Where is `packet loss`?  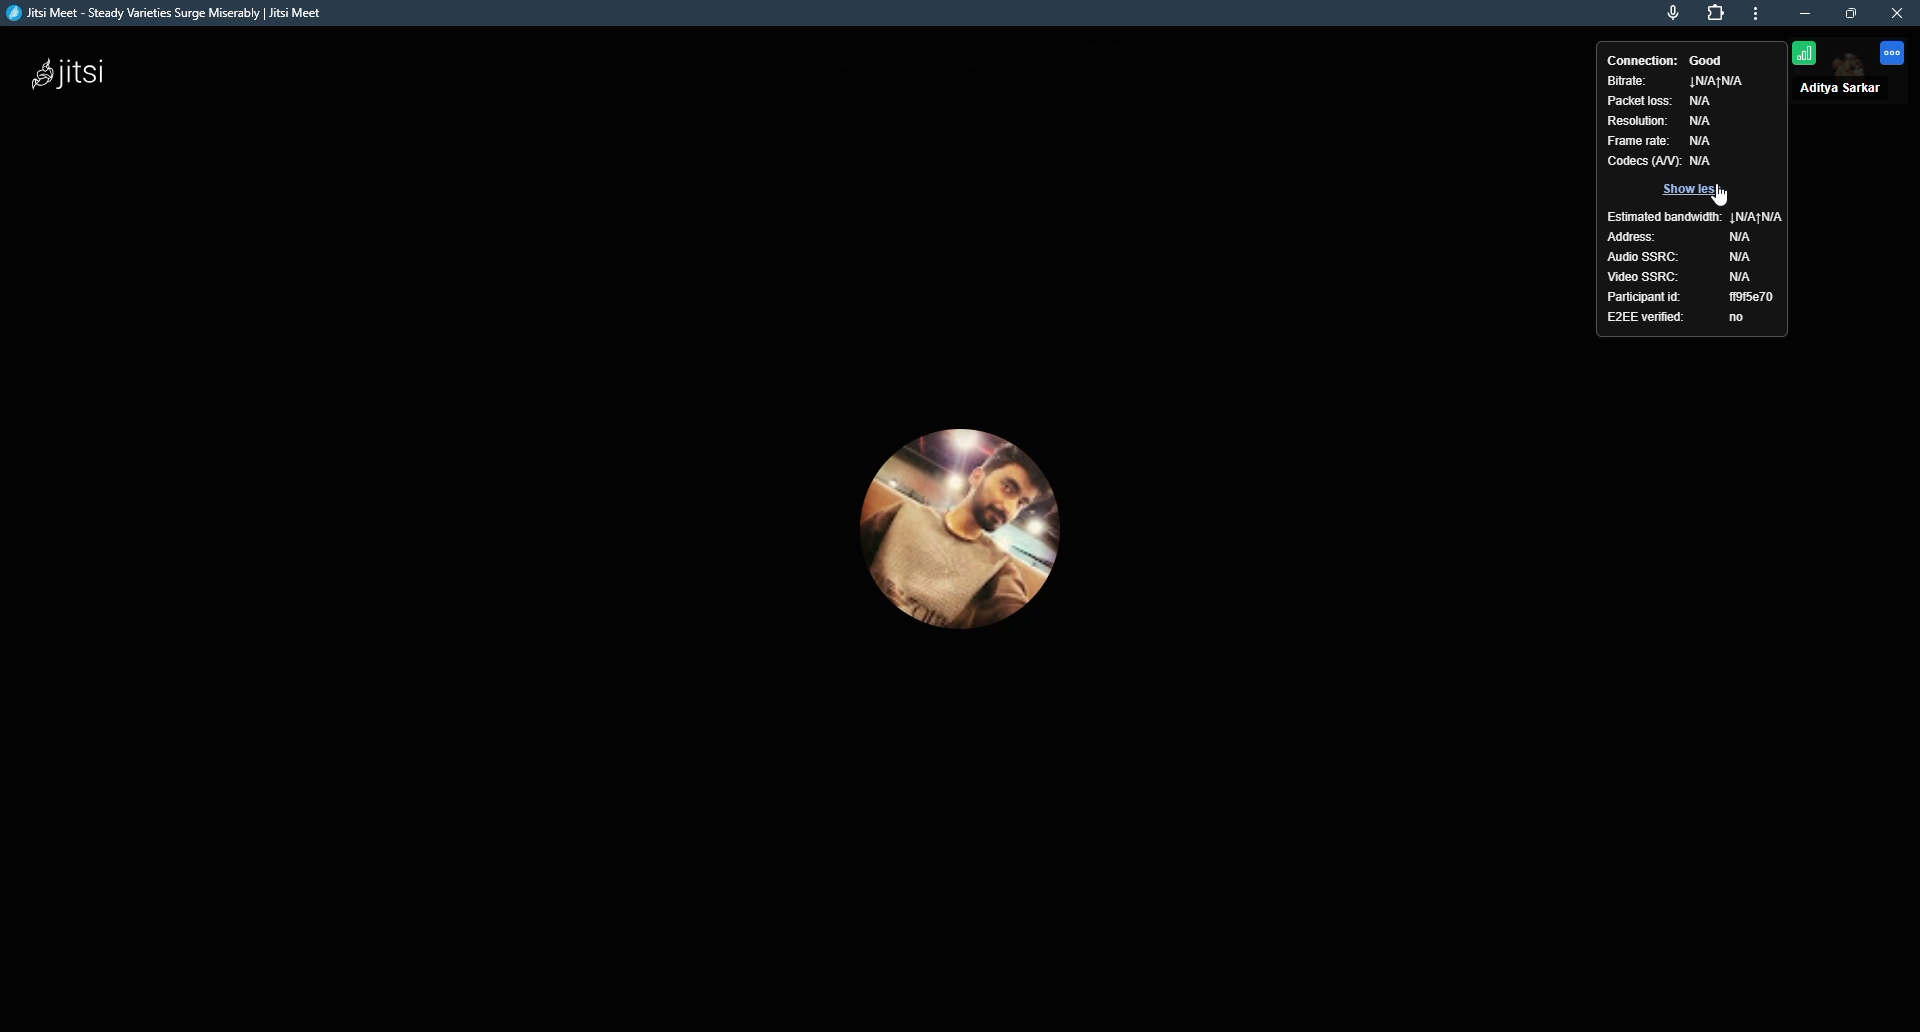 packet loss is located at coordinates (1639, 100).